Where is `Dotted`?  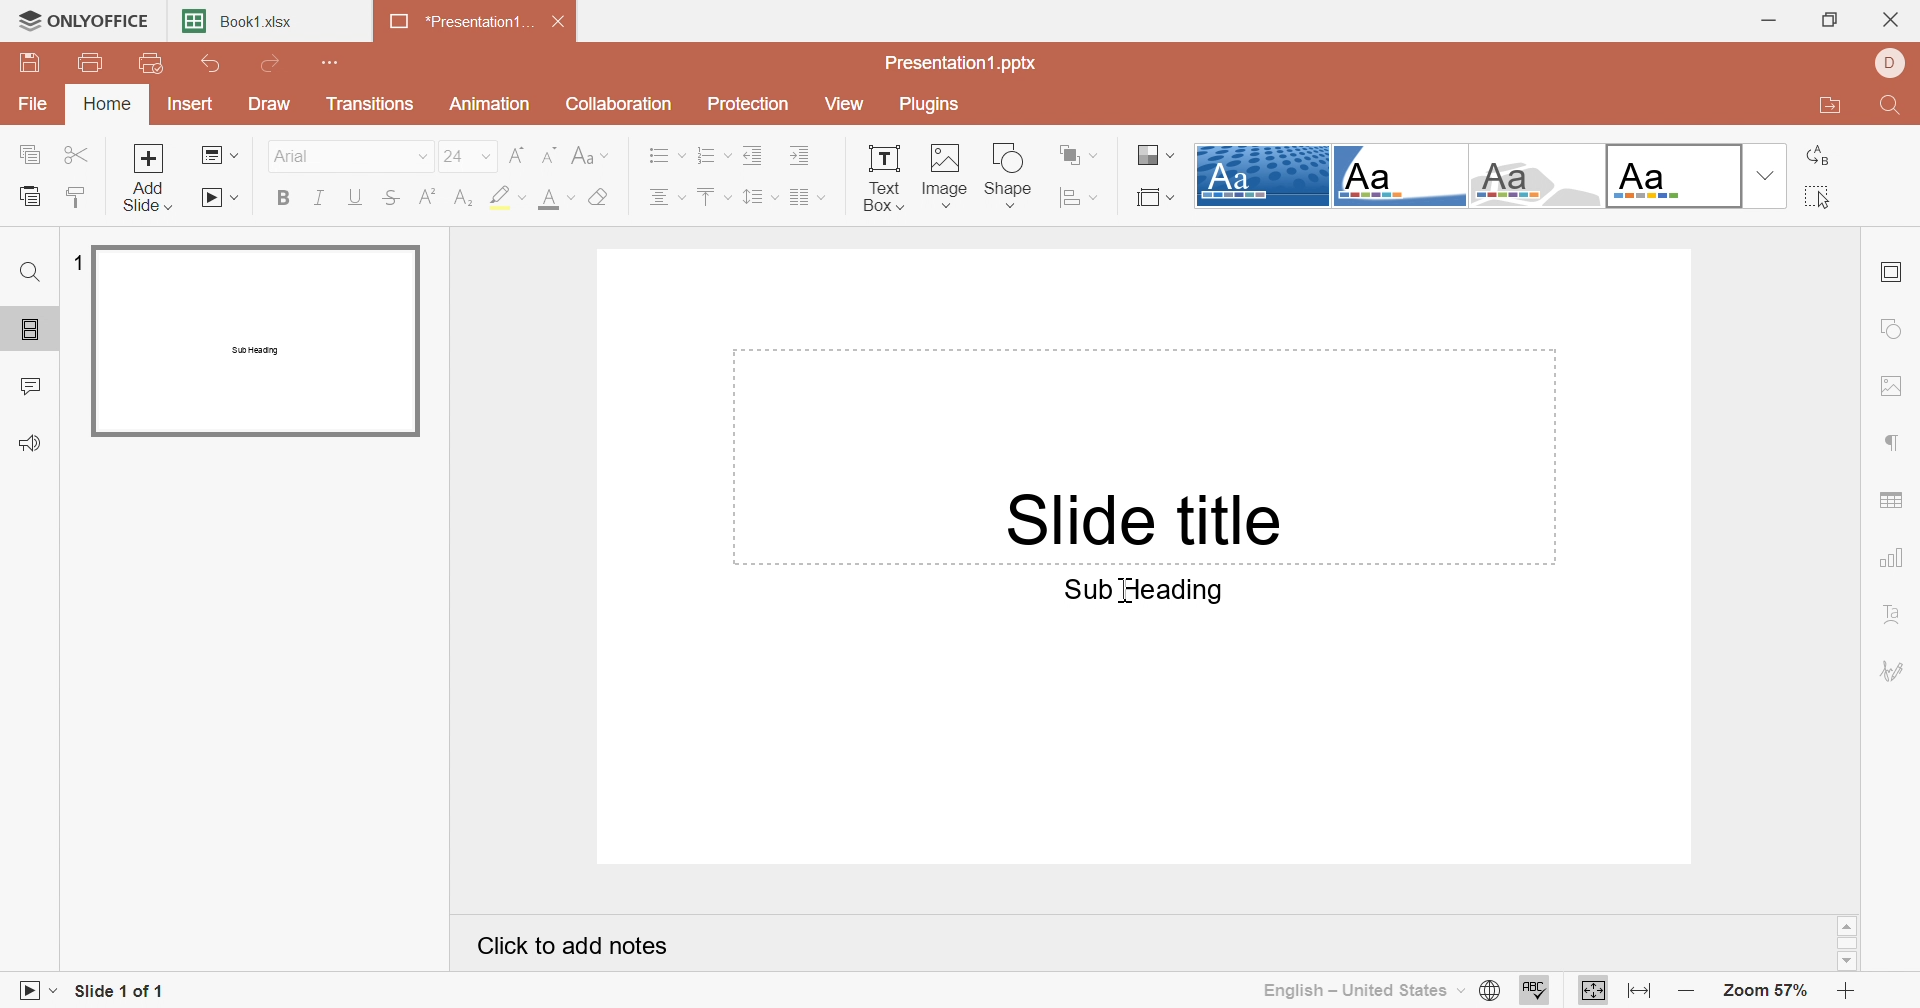 Dotted is located at coordinates (1263, 175).